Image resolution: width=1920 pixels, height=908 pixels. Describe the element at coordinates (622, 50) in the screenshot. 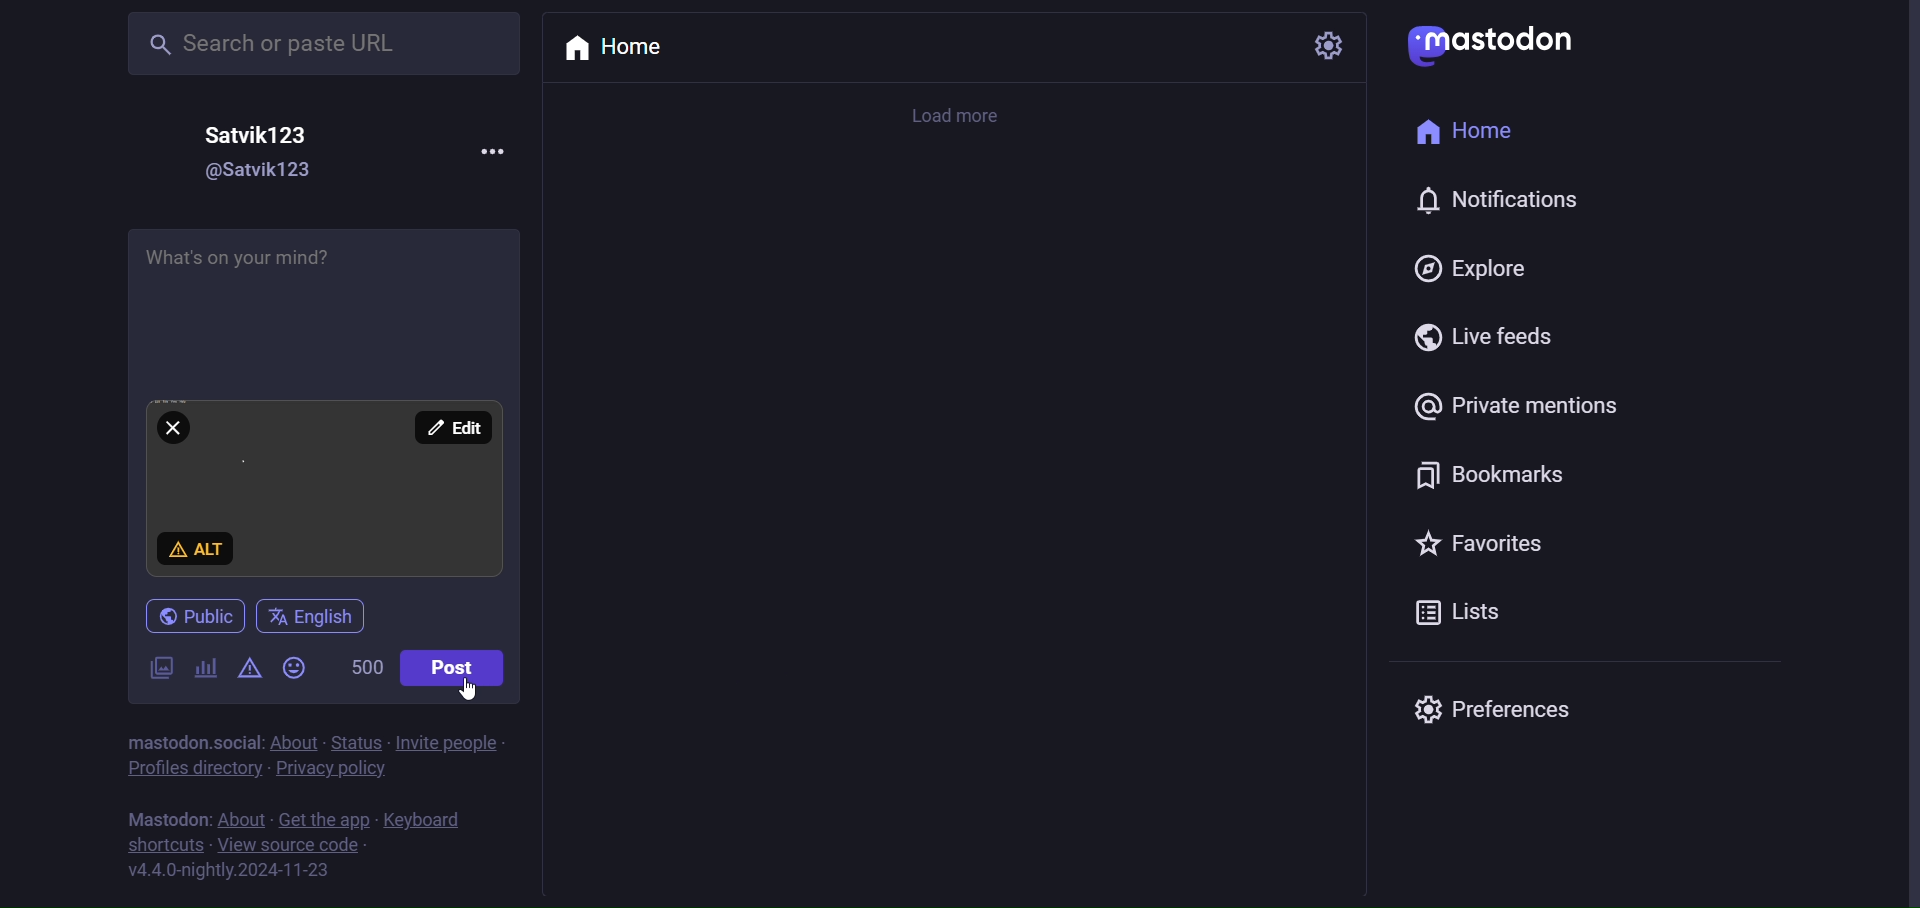

I see `home` at that location.